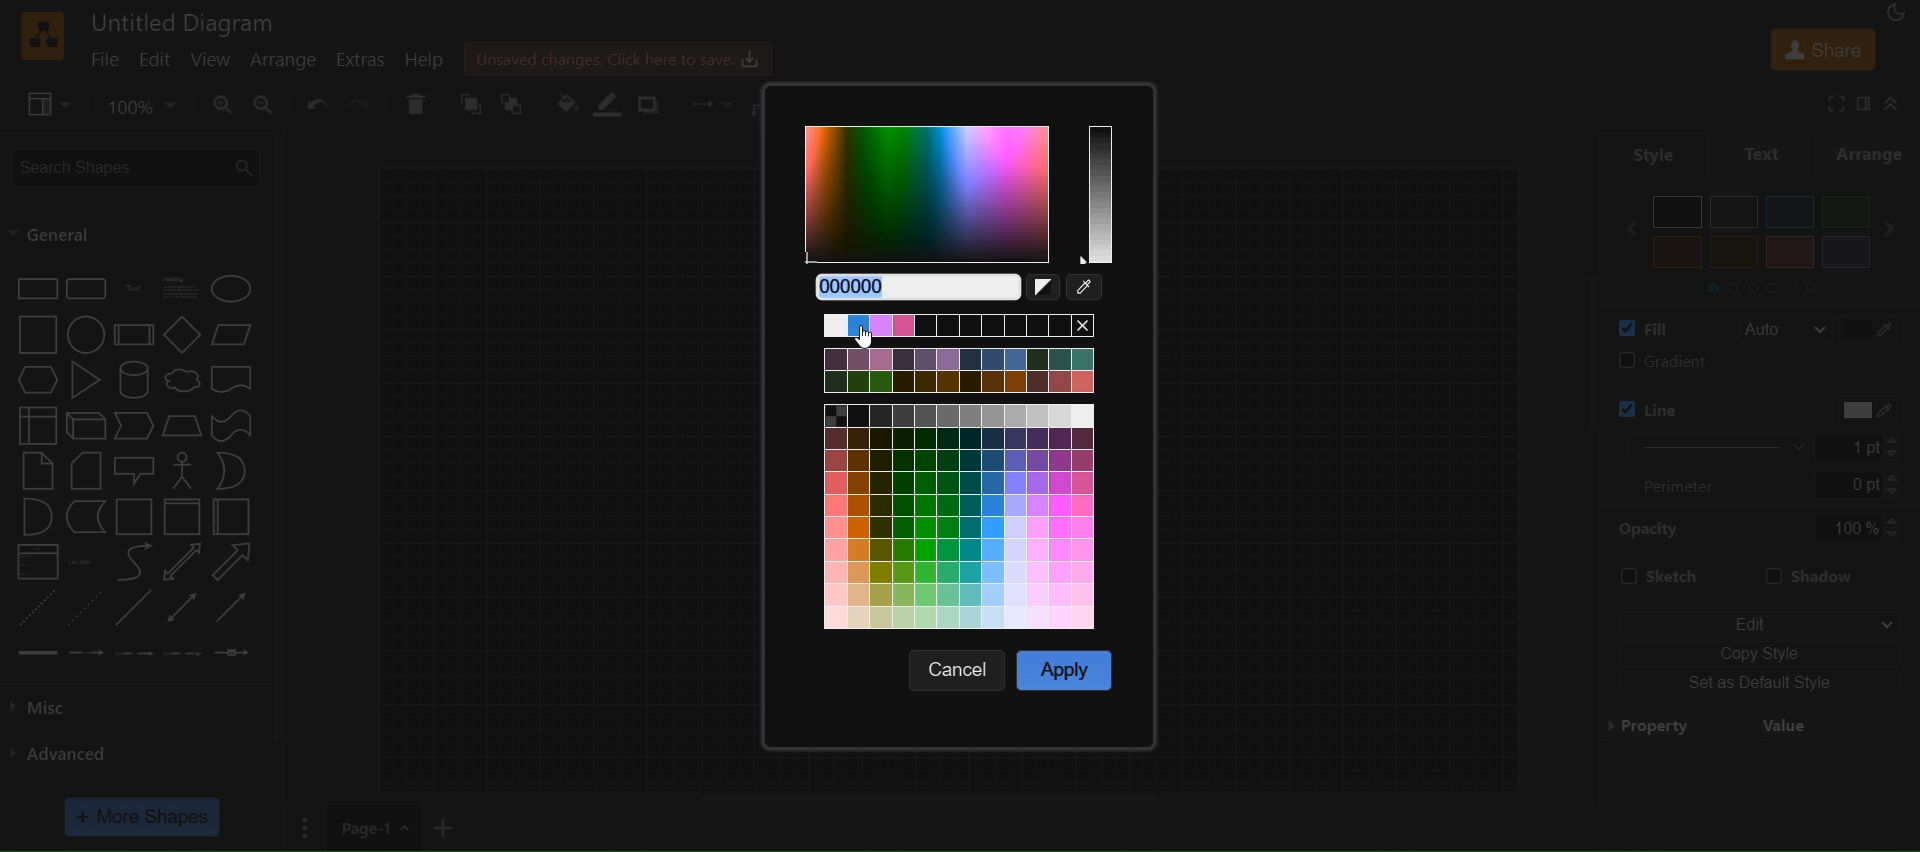 This screenshot has width=1920, height=852. What do you see at coordinates (1759, 651) in the screenshot?
I see `copy style` at bounding box center [1759, 651].